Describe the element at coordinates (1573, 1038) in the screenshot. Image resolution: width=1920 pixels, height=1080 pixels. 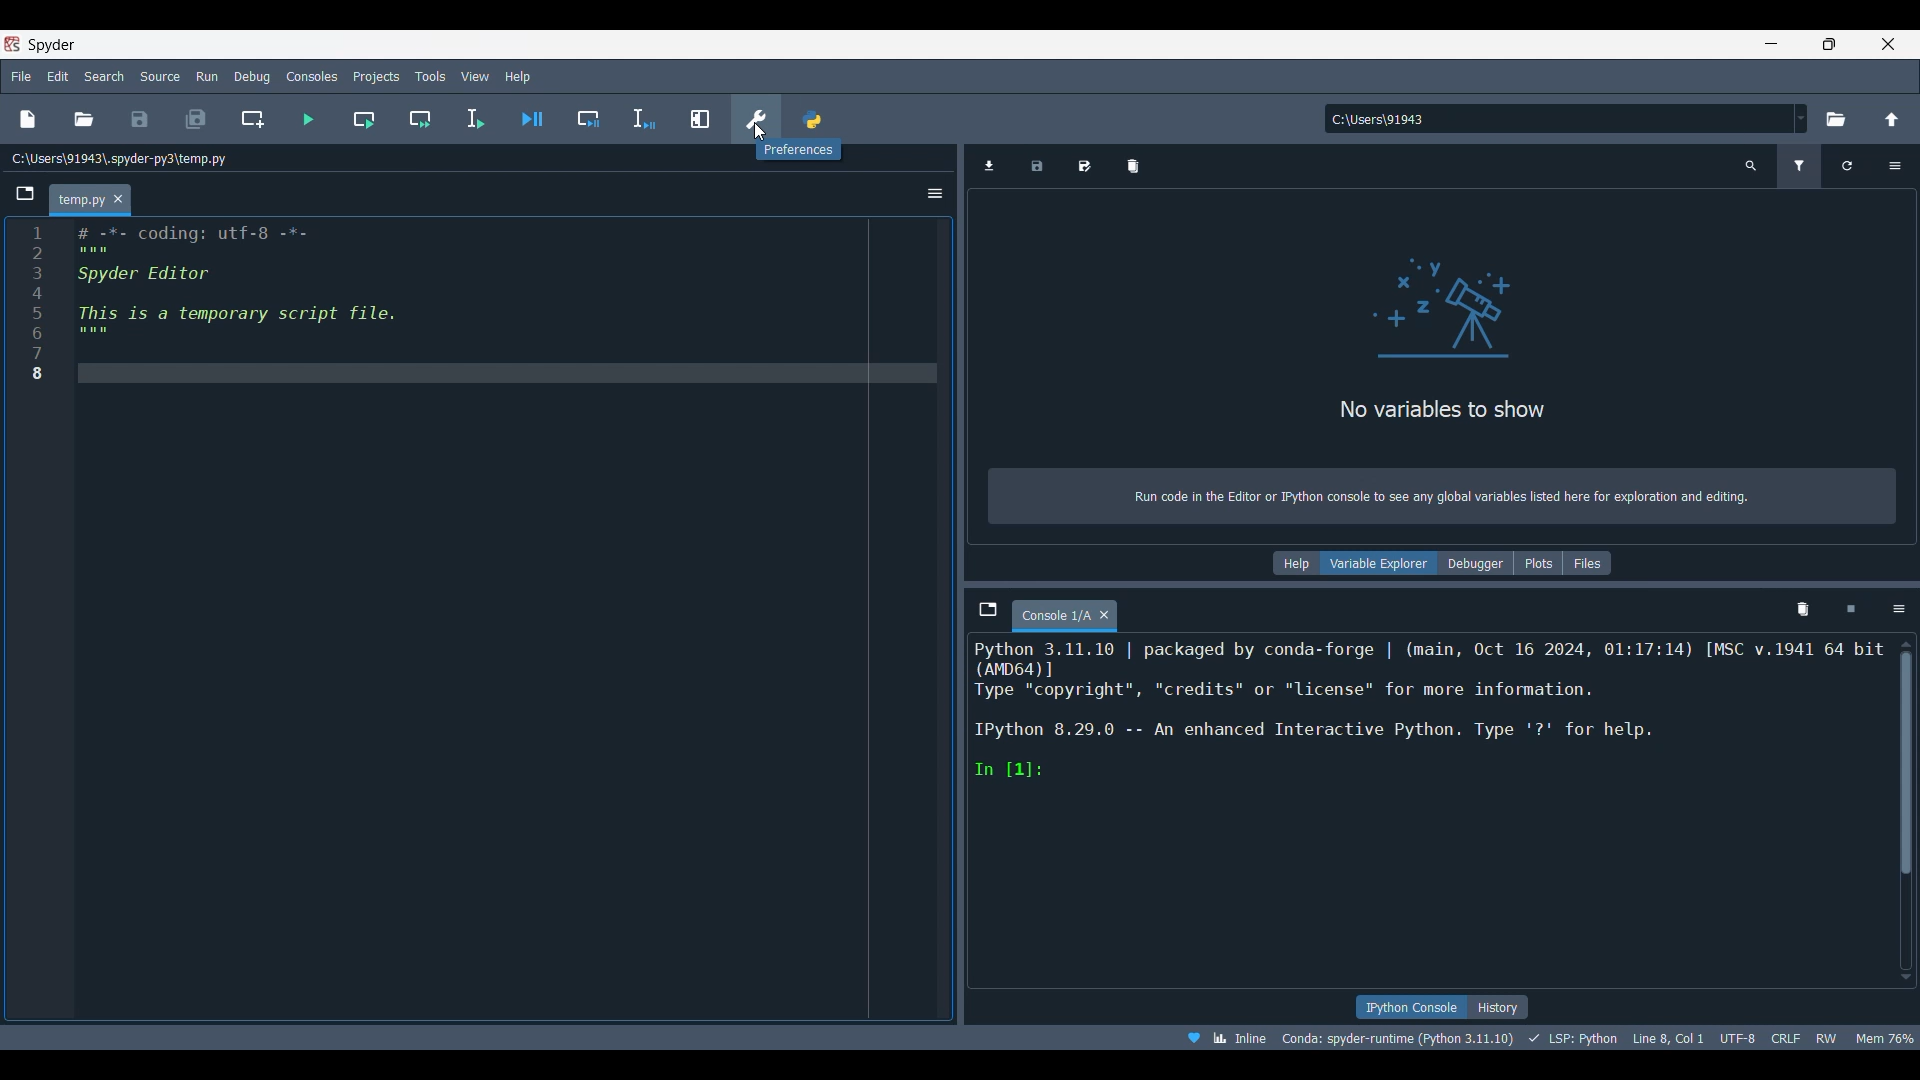
I see `programming language` at that location.